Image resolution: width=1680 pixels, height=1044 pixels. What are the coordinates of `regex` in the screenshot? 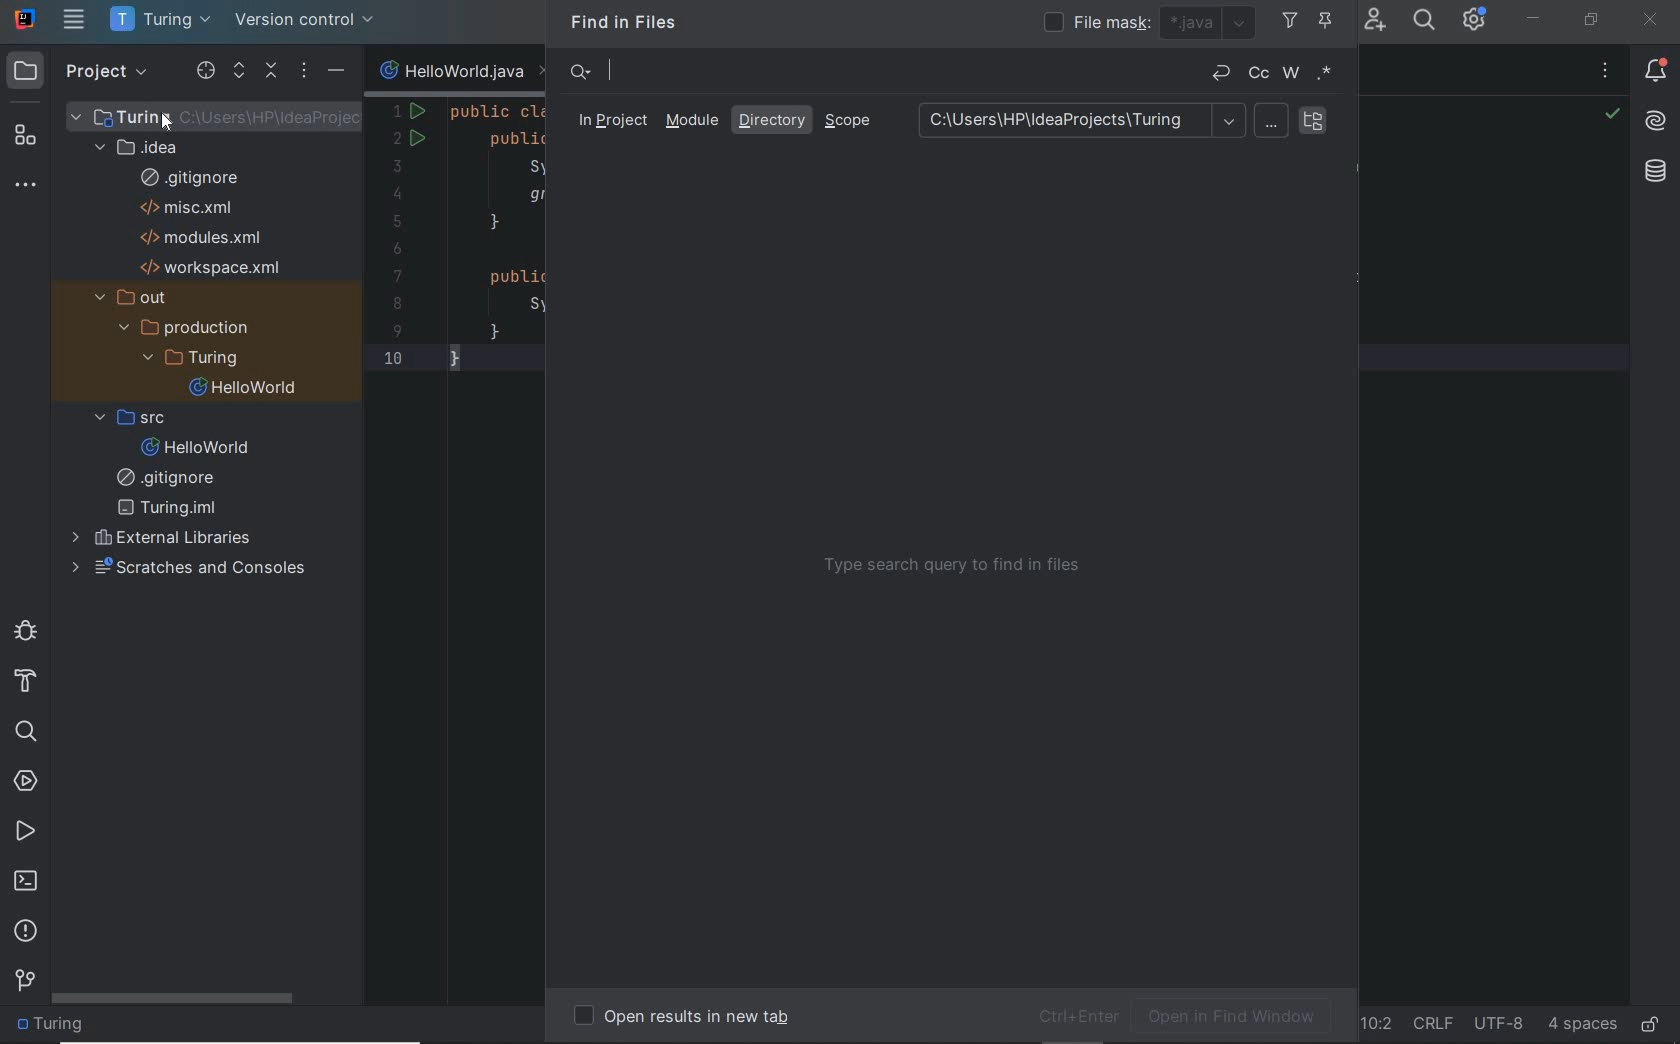 It's located at (1328, 73).